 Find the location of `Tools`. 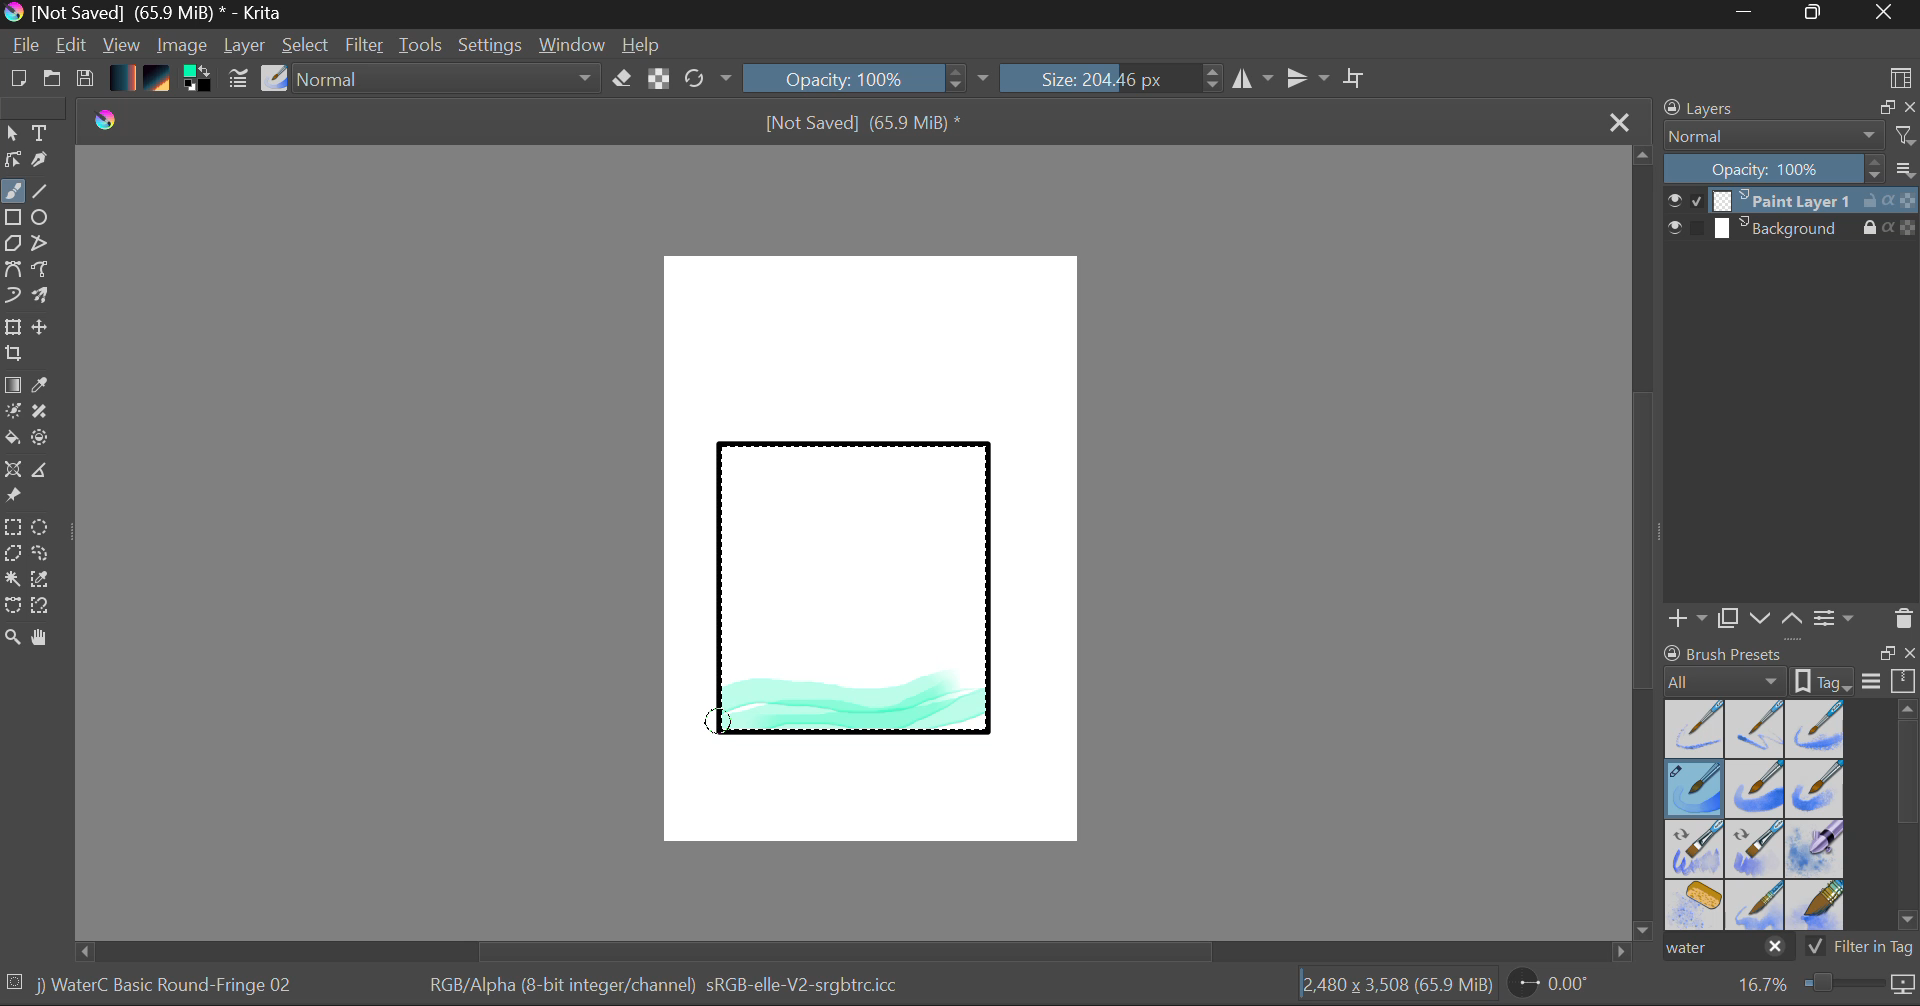

Tools is located at coordinates (422, 46).